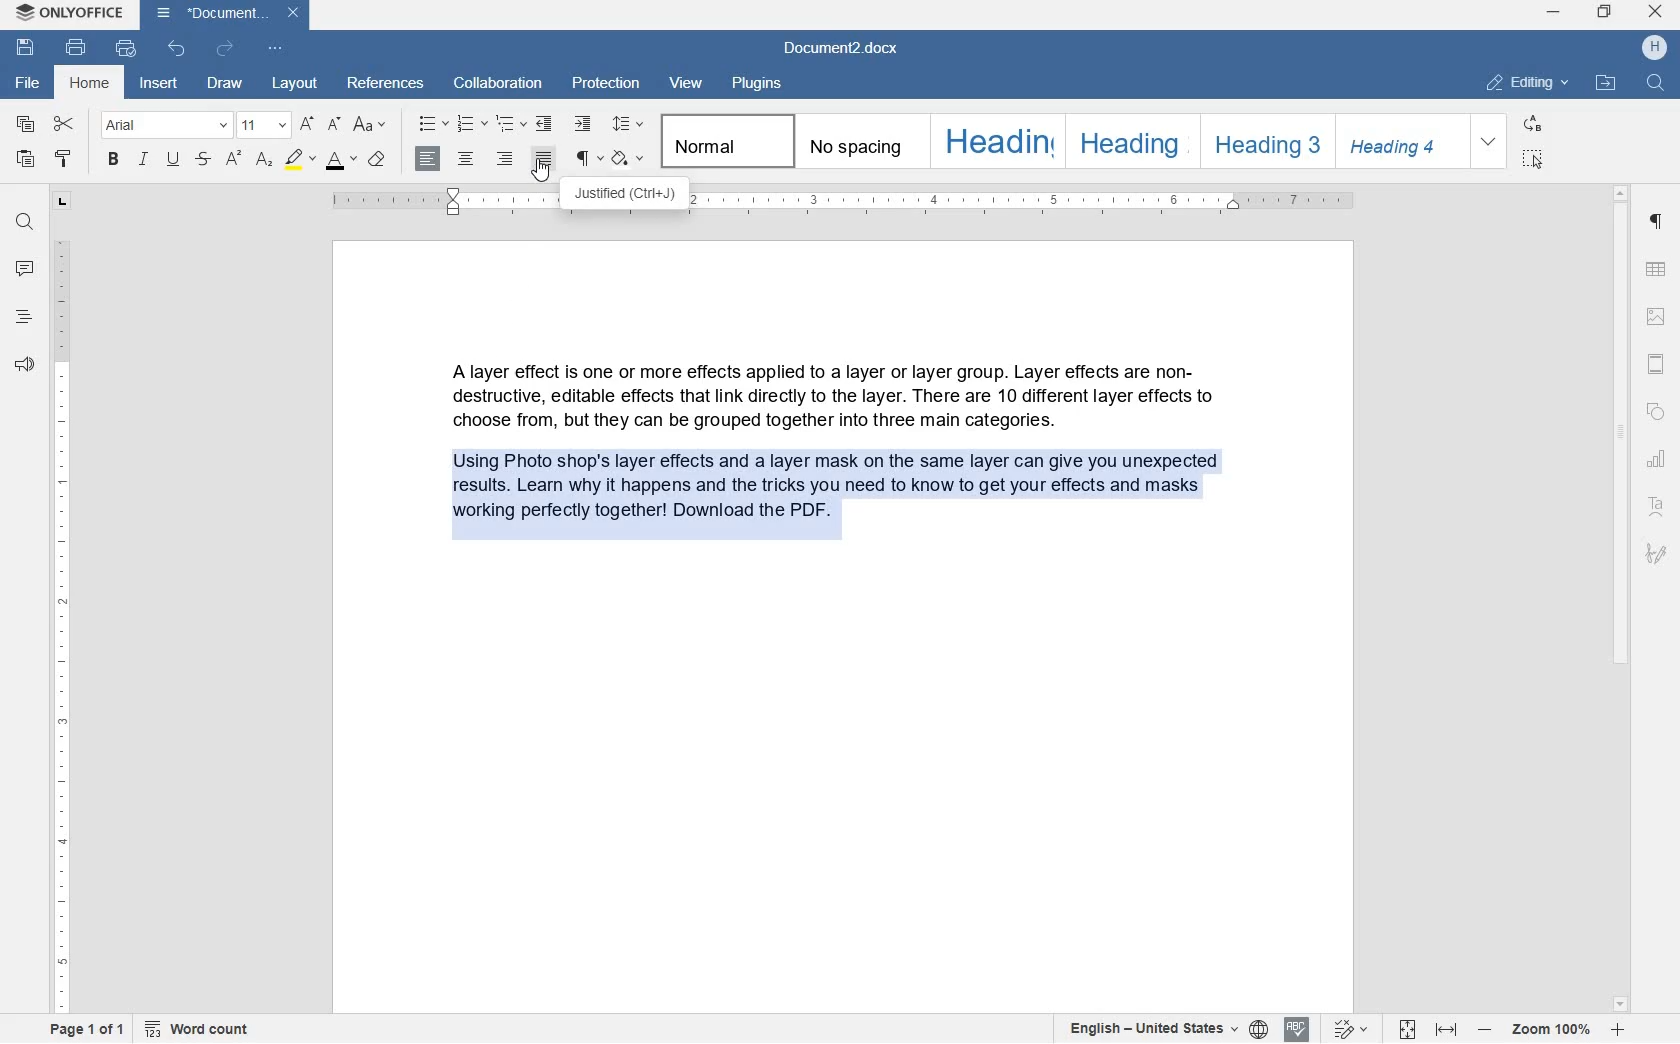 Image resolution: width=1680 pixels, height=1044 pixels. What do you see at coordinates (1168, 1030) in the screenshot?
I see `SELECT TEXT OR DOCUMENT LANGUAGE` at bounding box center [1168, 1030].